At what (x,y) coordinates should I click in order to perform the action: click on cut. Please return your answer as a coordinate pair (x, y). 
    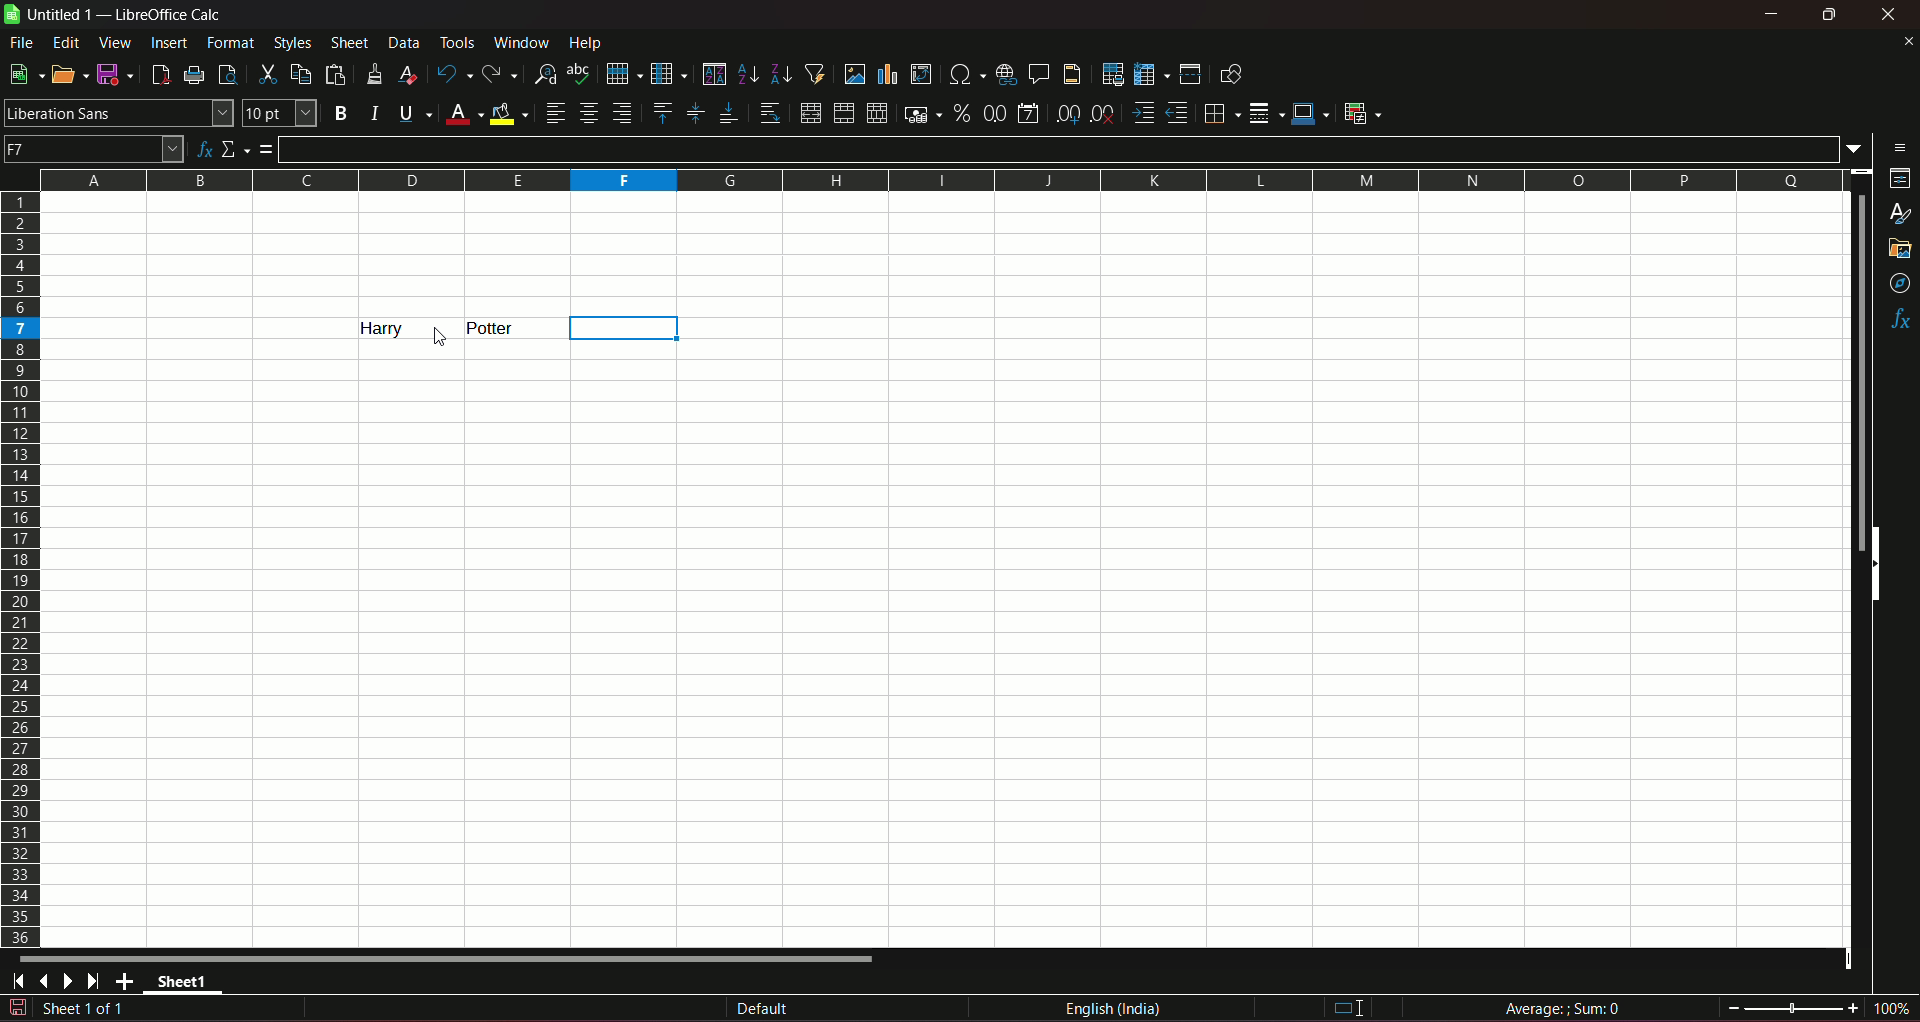
    Looking at the image, I should click on (265, 74).